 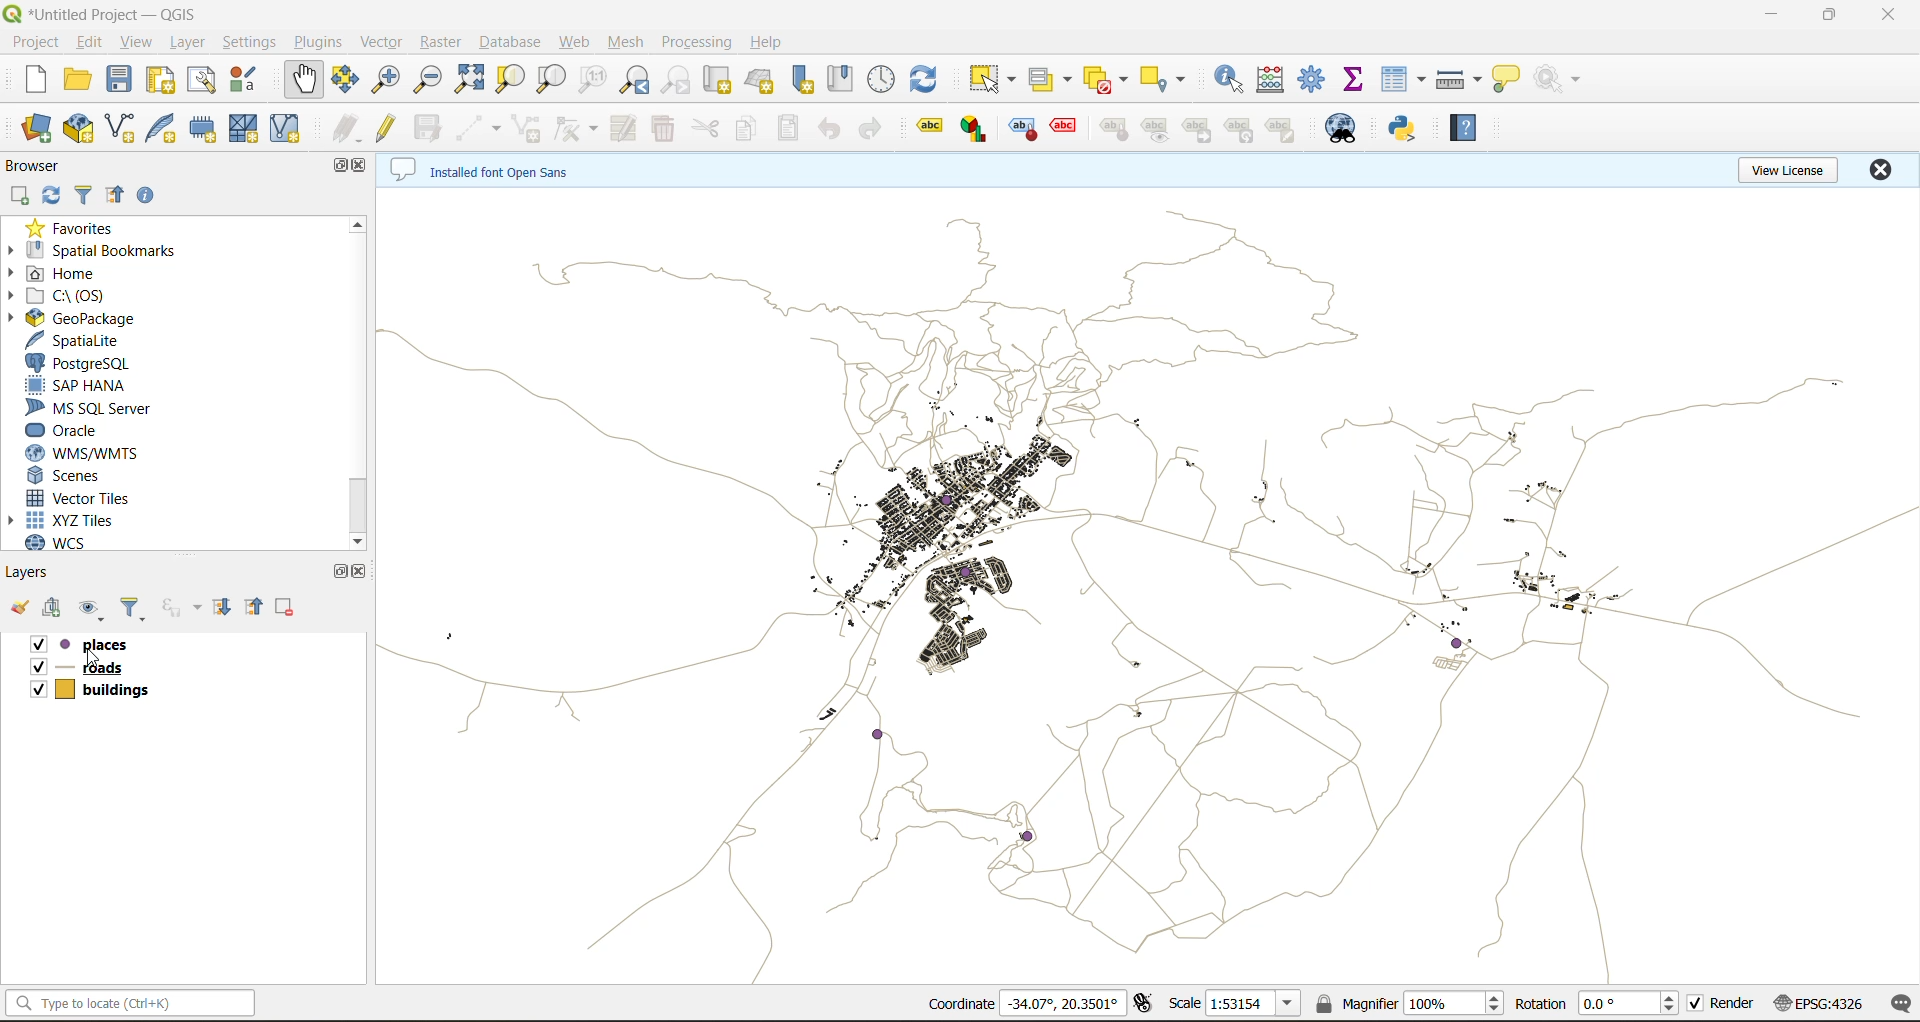 I want to click on vector, so click(x=383, y=42).